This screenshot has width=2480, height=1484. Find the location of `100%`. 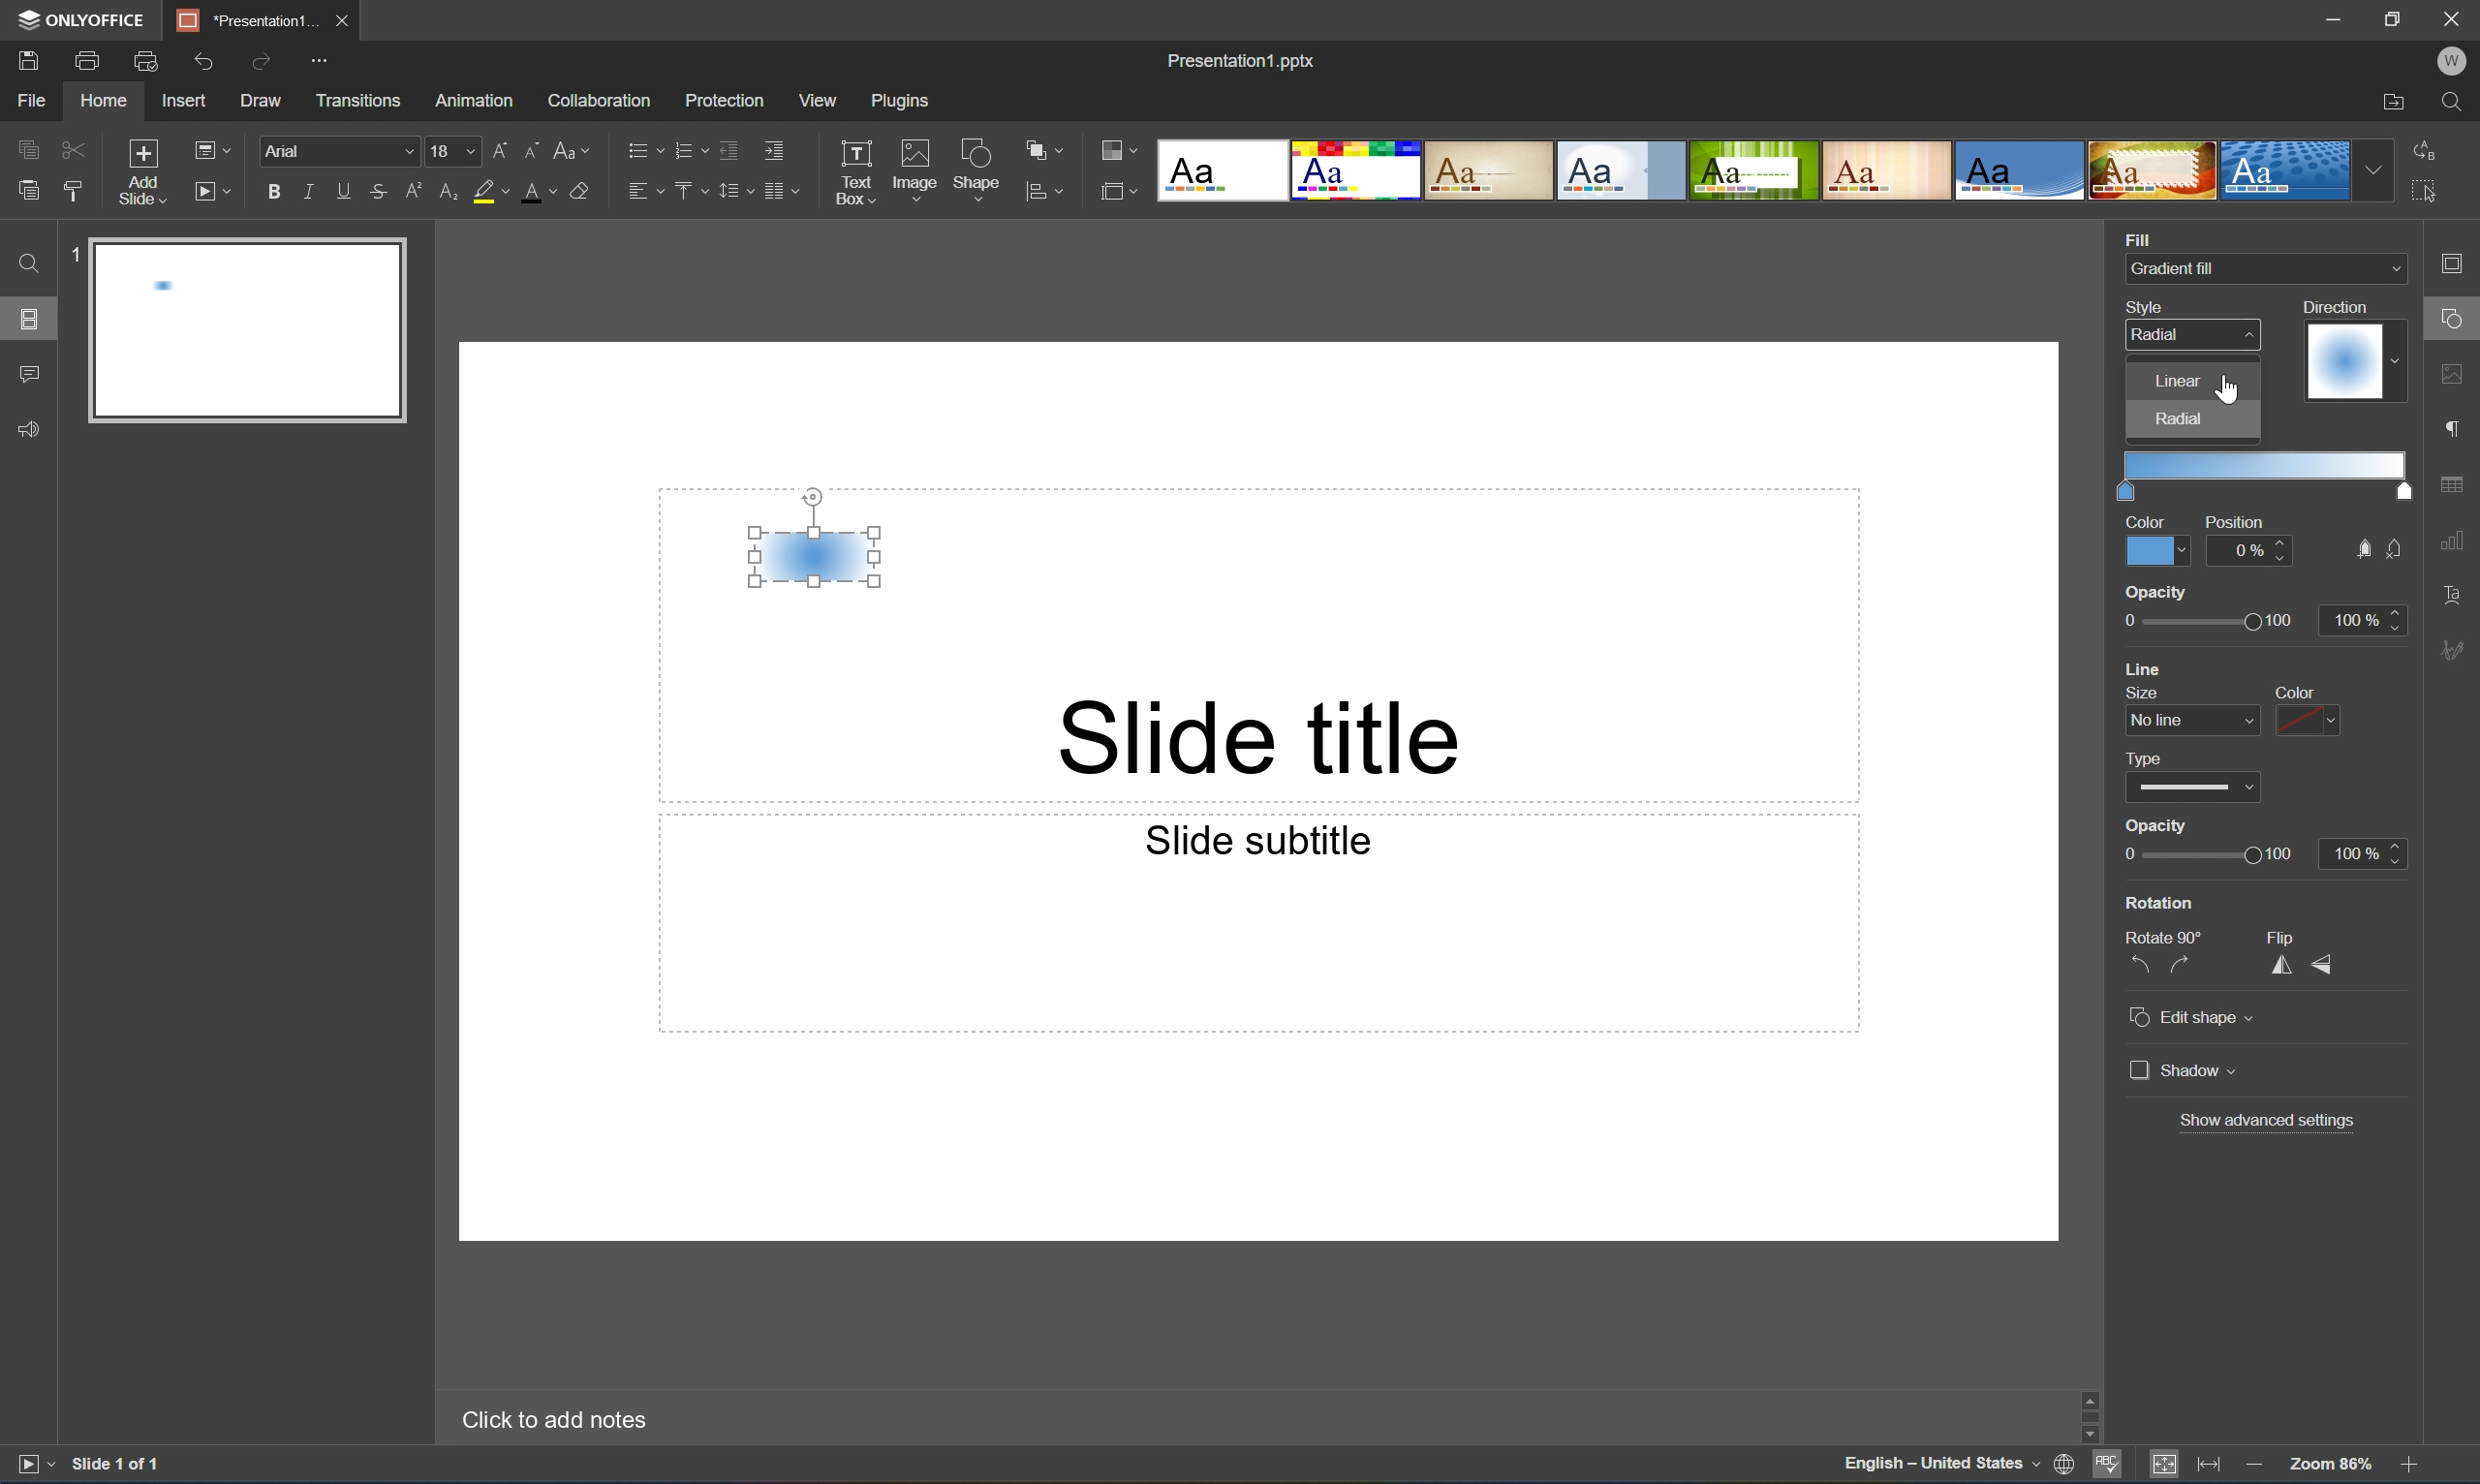

100% is located at coordinates (2363, 852).